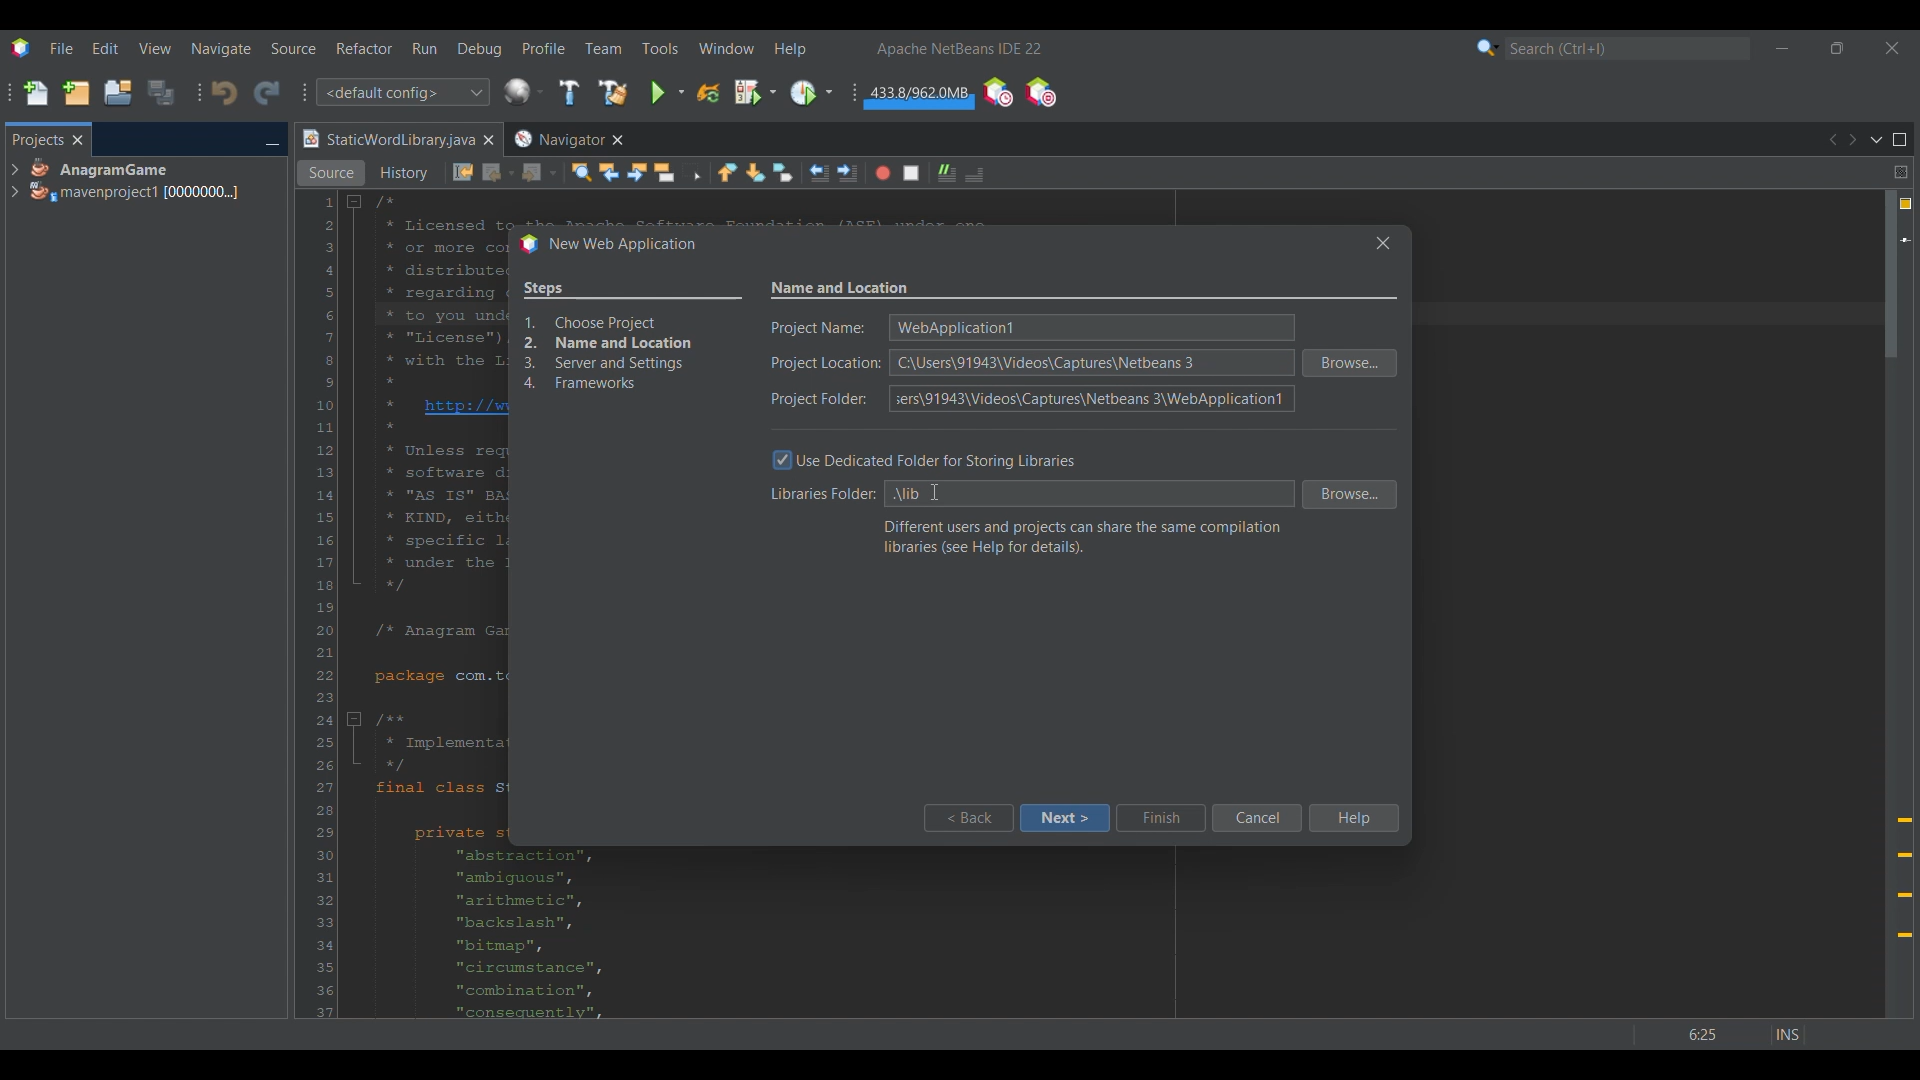 This screenshot has width=1920, height=1080. Describe the element at coordinates (919, 96) in the screenshot. I see `Garbage collection changed` at that location.